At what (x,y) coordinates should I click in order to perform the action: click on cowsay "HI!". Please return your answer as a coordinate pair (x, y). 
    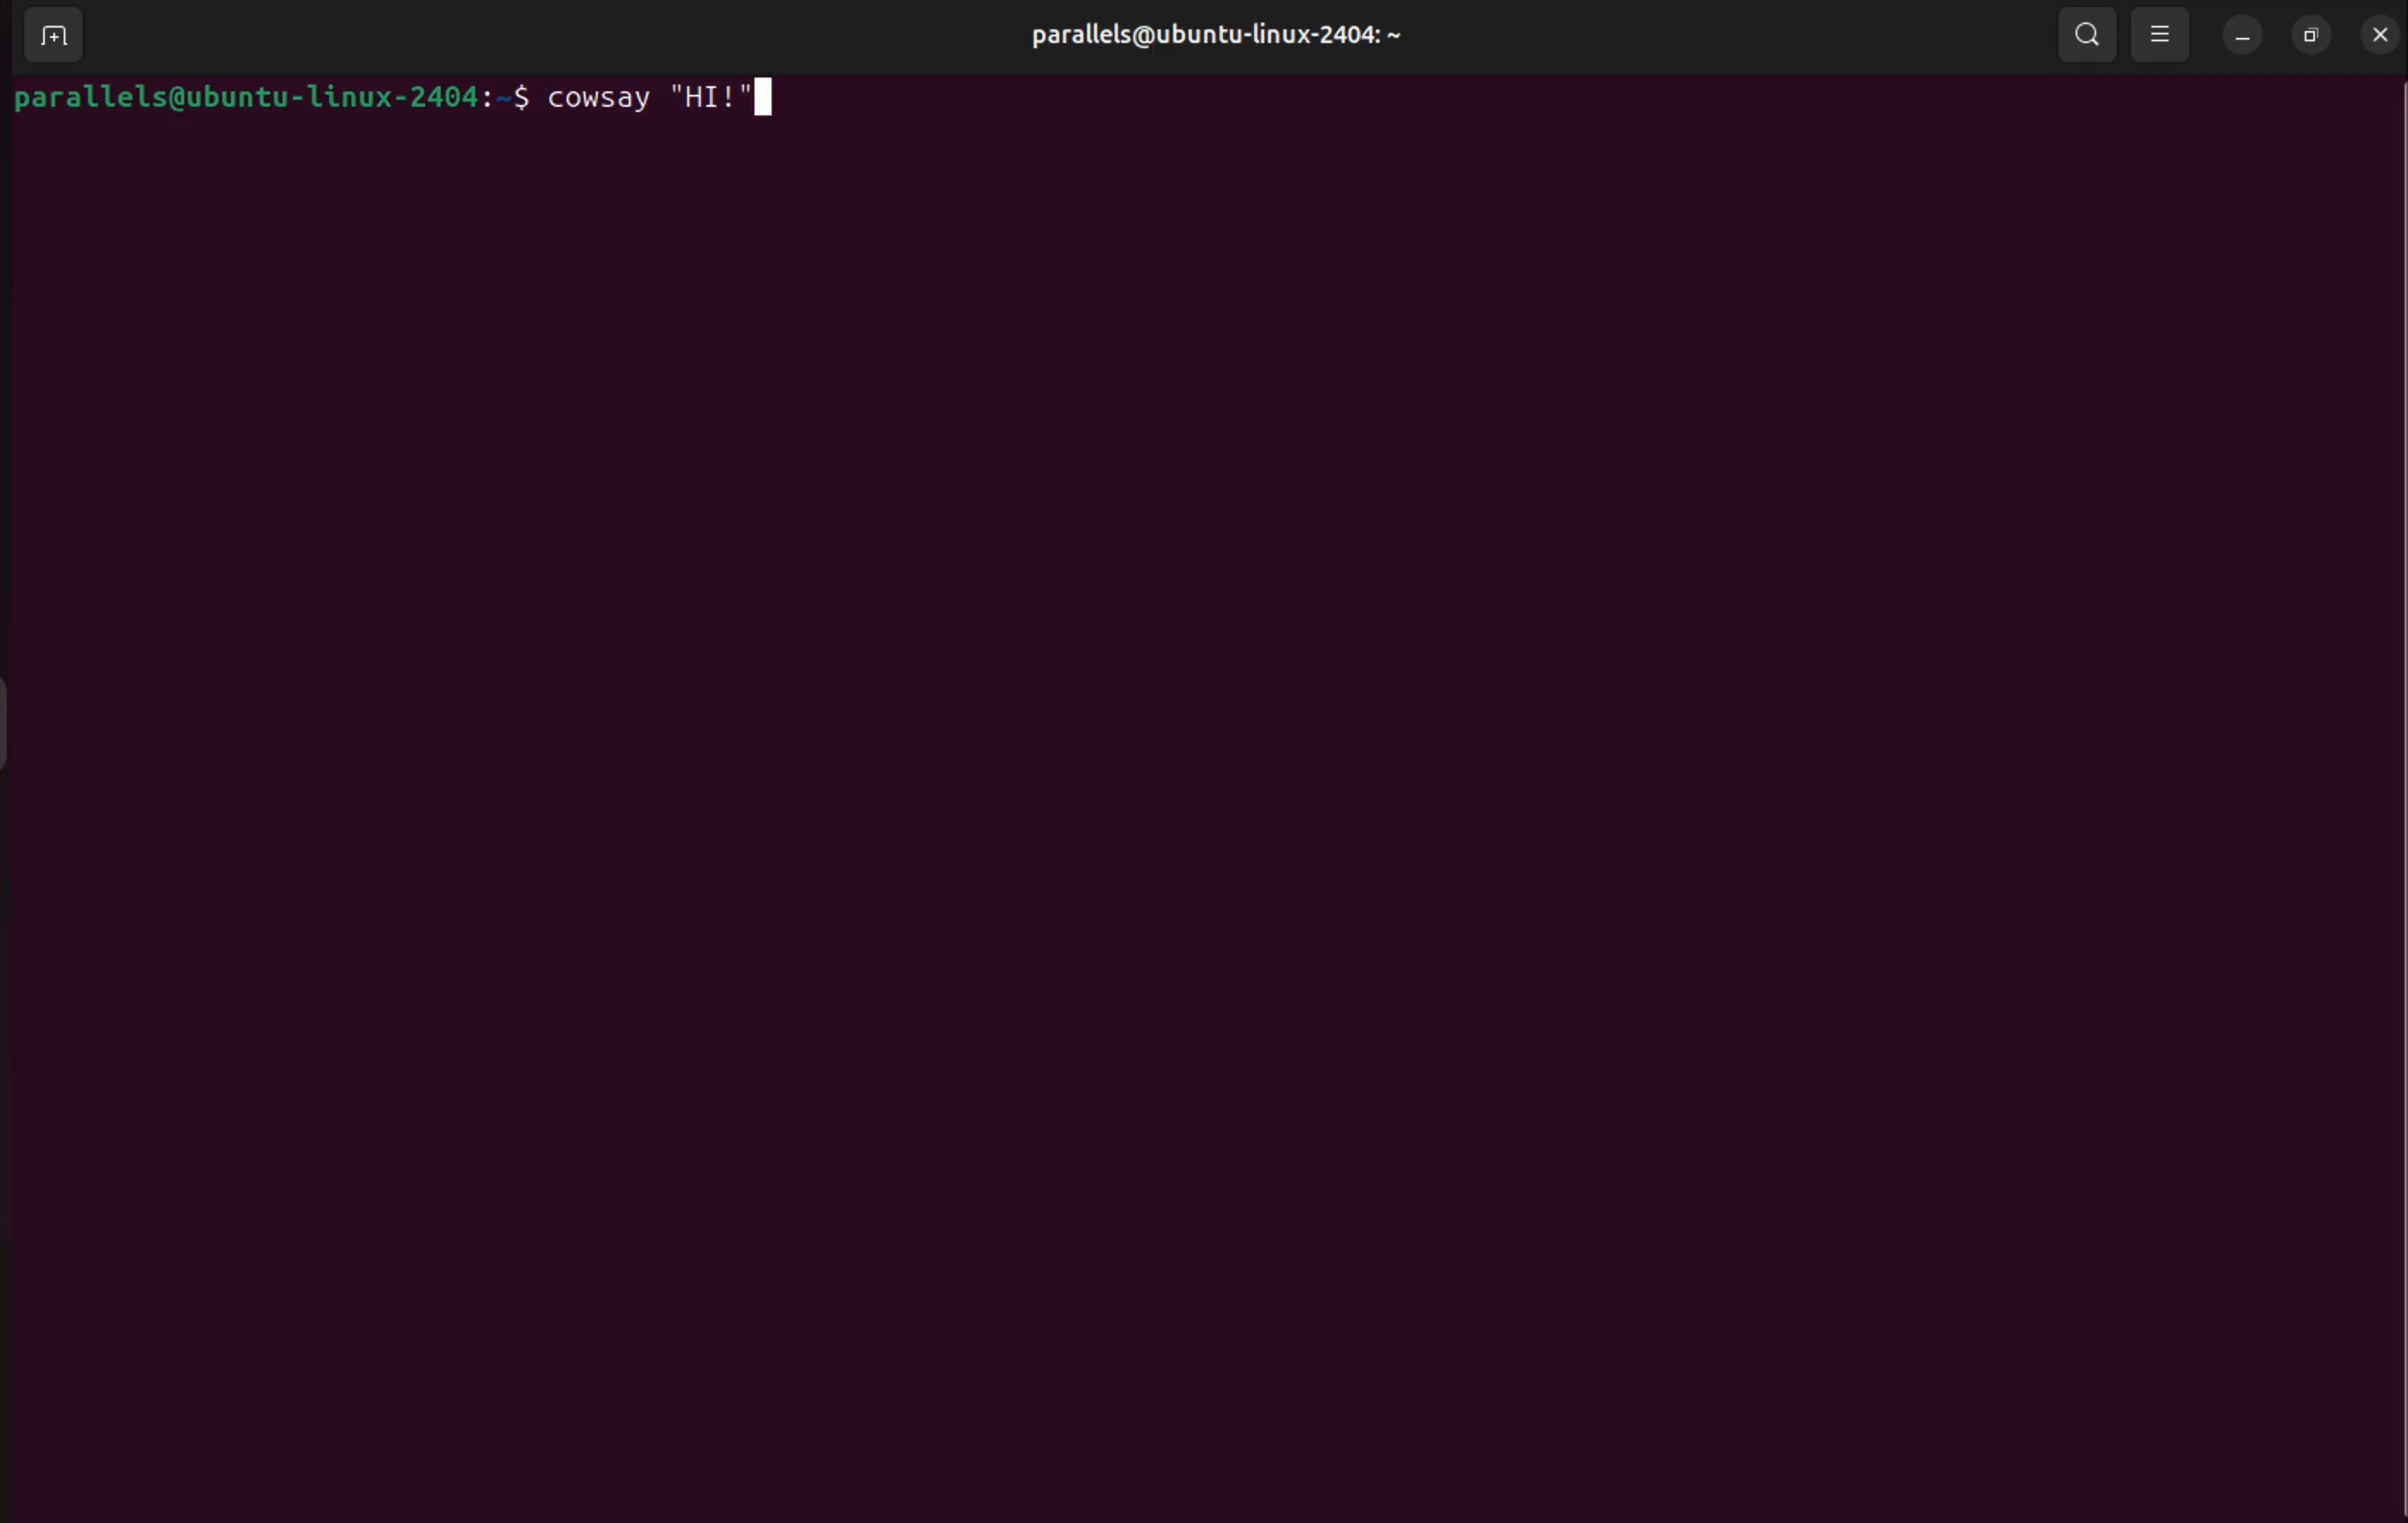
    Looking at the image, I should click on (660, 100).